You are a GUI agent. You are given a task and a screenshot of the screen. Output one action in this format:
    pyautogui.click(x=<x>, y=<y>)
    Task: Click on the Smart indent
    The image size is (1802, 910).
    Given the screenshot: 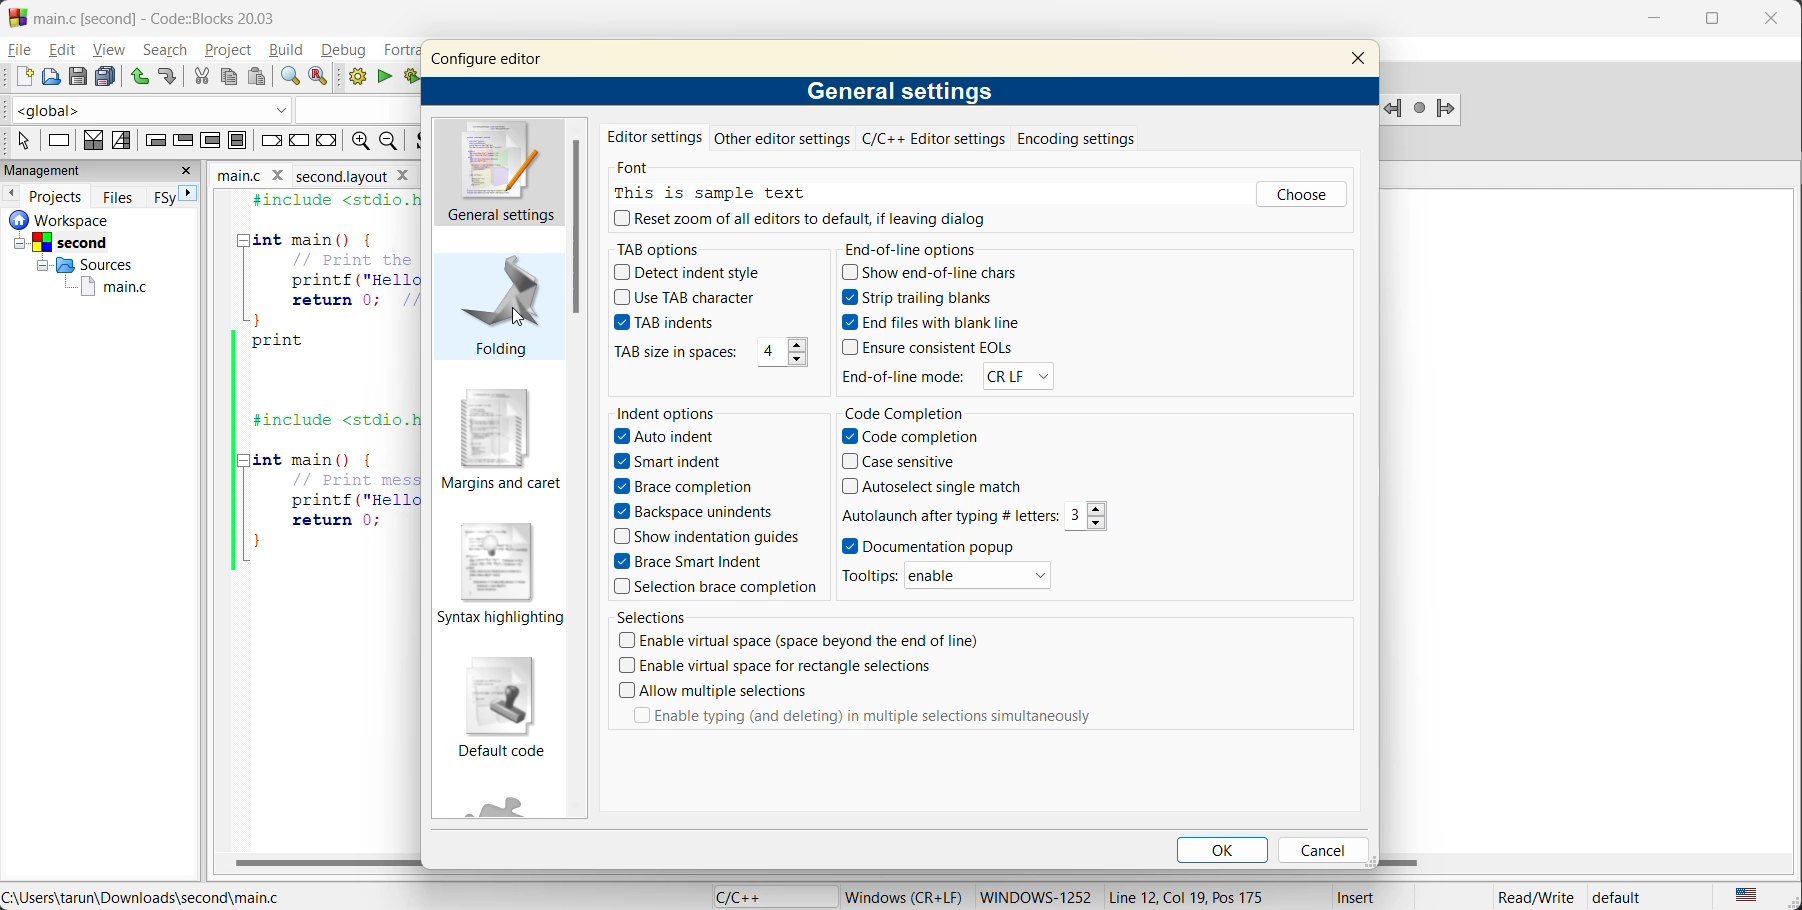 What is the action you would take?
    pyautogui.click(x=672, y=461)
    